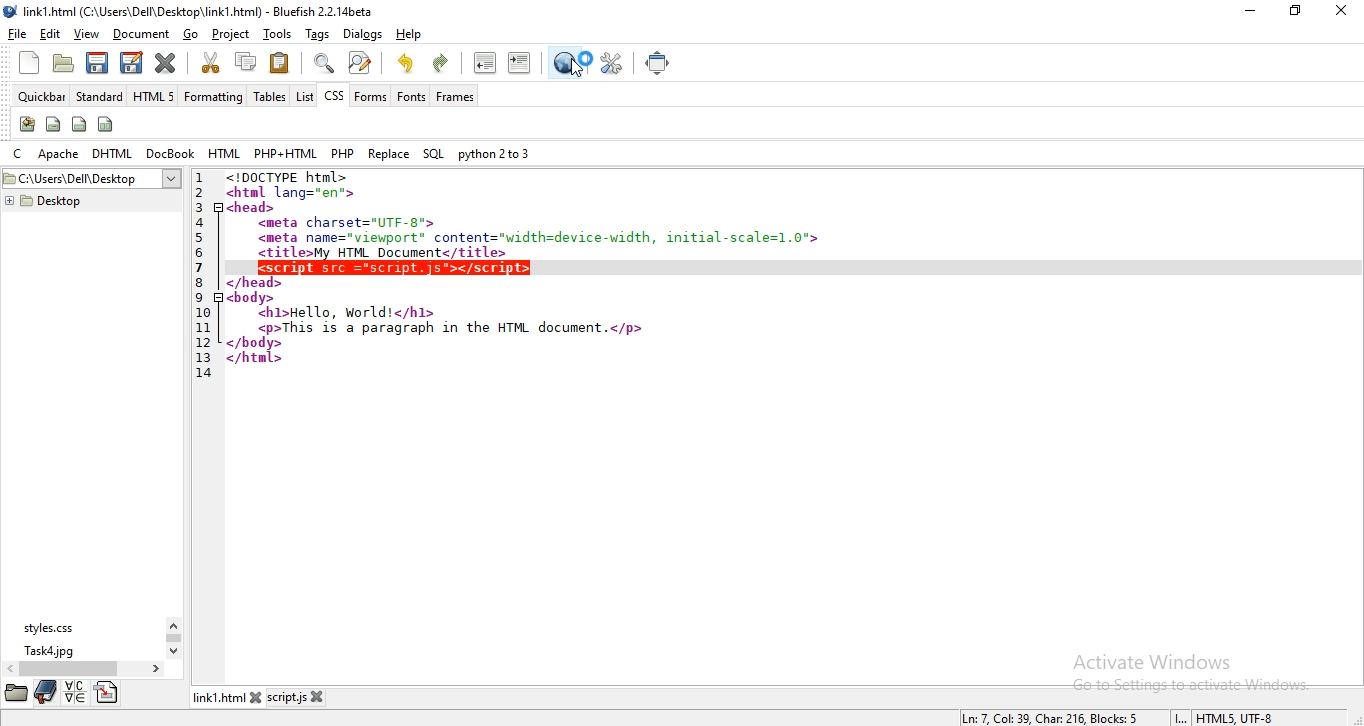 The width and height of the screenshot is (1364, 726). Describe the element at coordinates (407, 63) in the screenshot. I see `undo` at that location.